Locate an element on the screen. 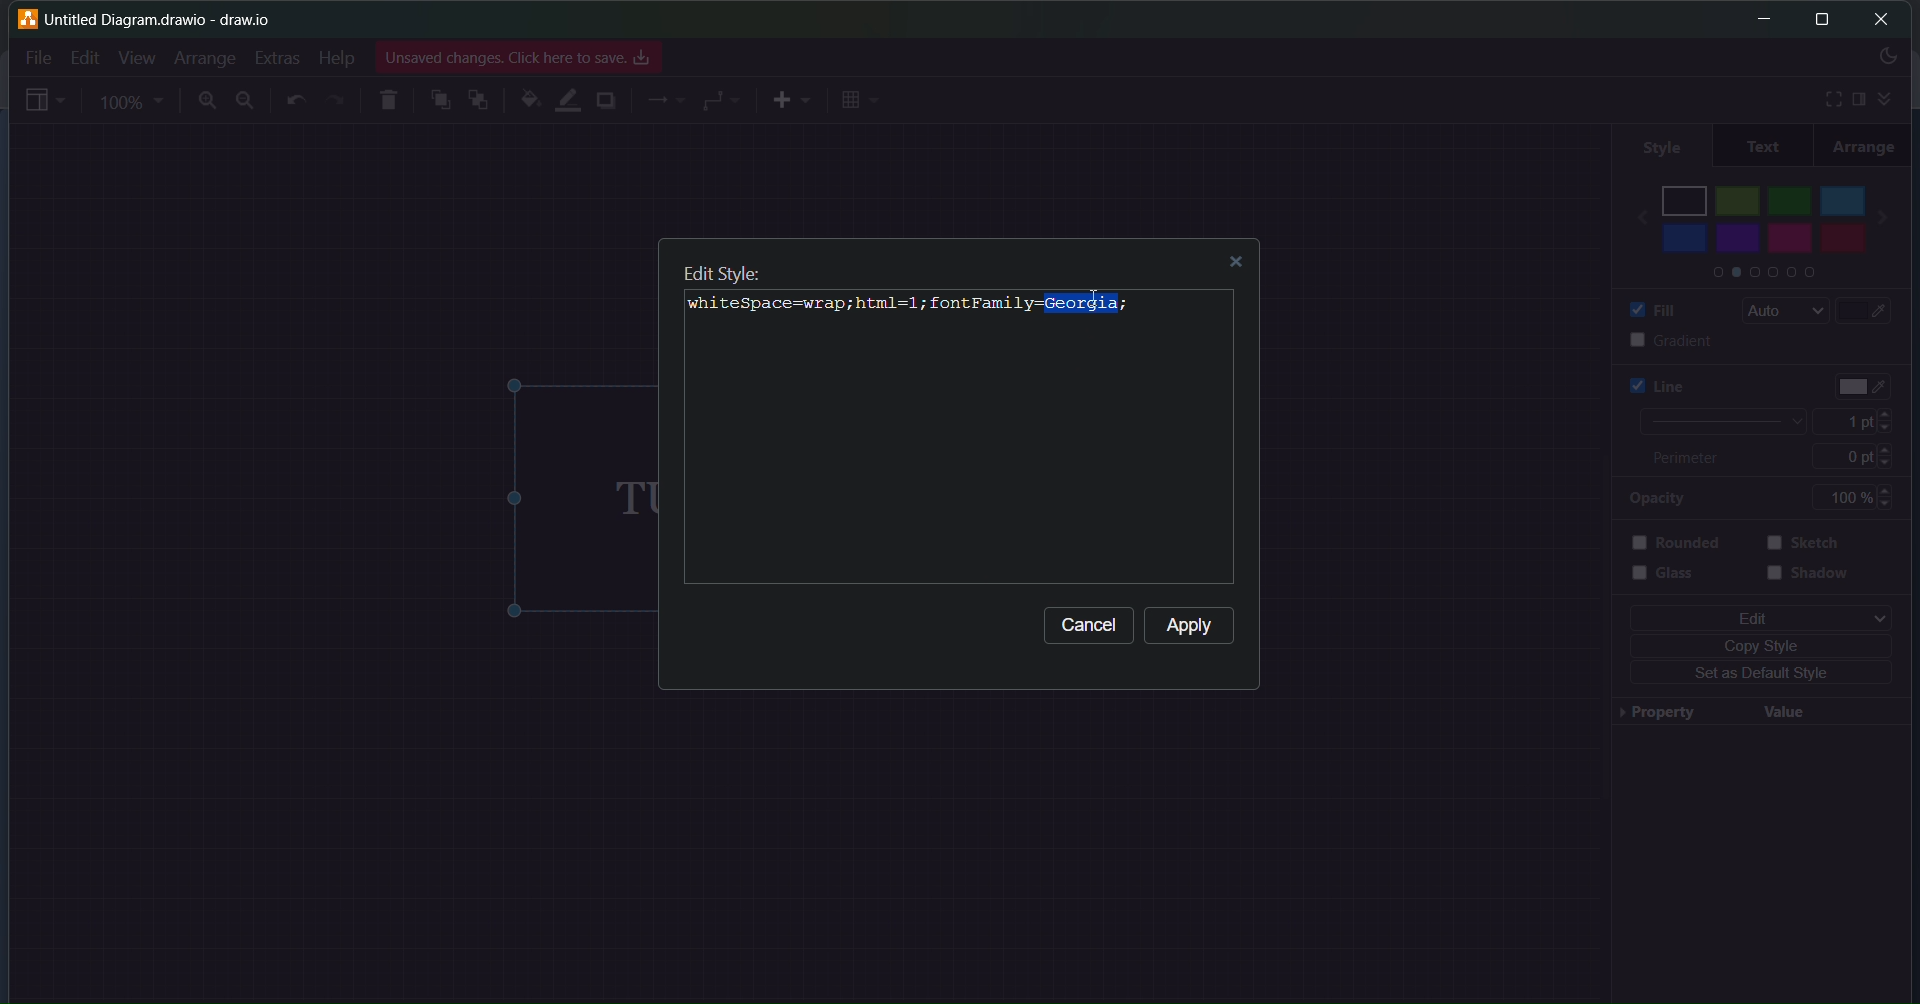 This screenshot has width=1920, height=1004. gradient is located at coordinates (1652, 340).